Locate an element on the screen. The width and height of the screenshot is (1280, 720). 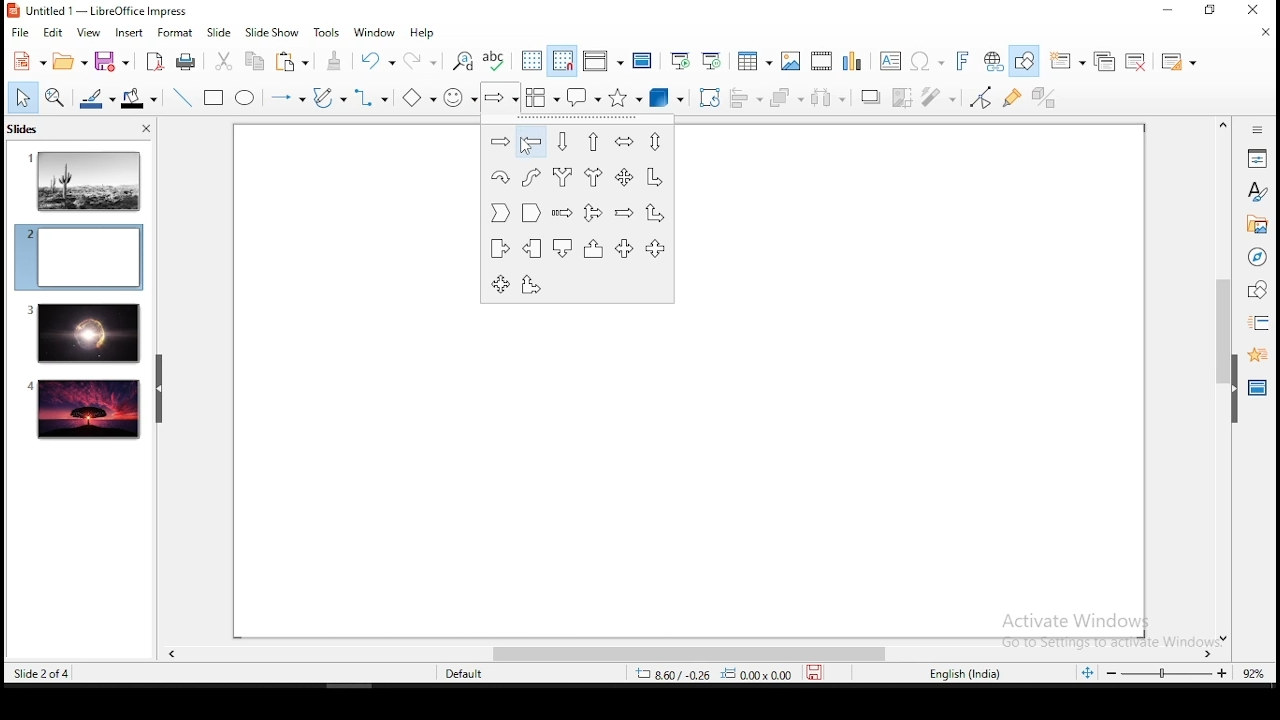
close is located at coordinates (1262, 34).